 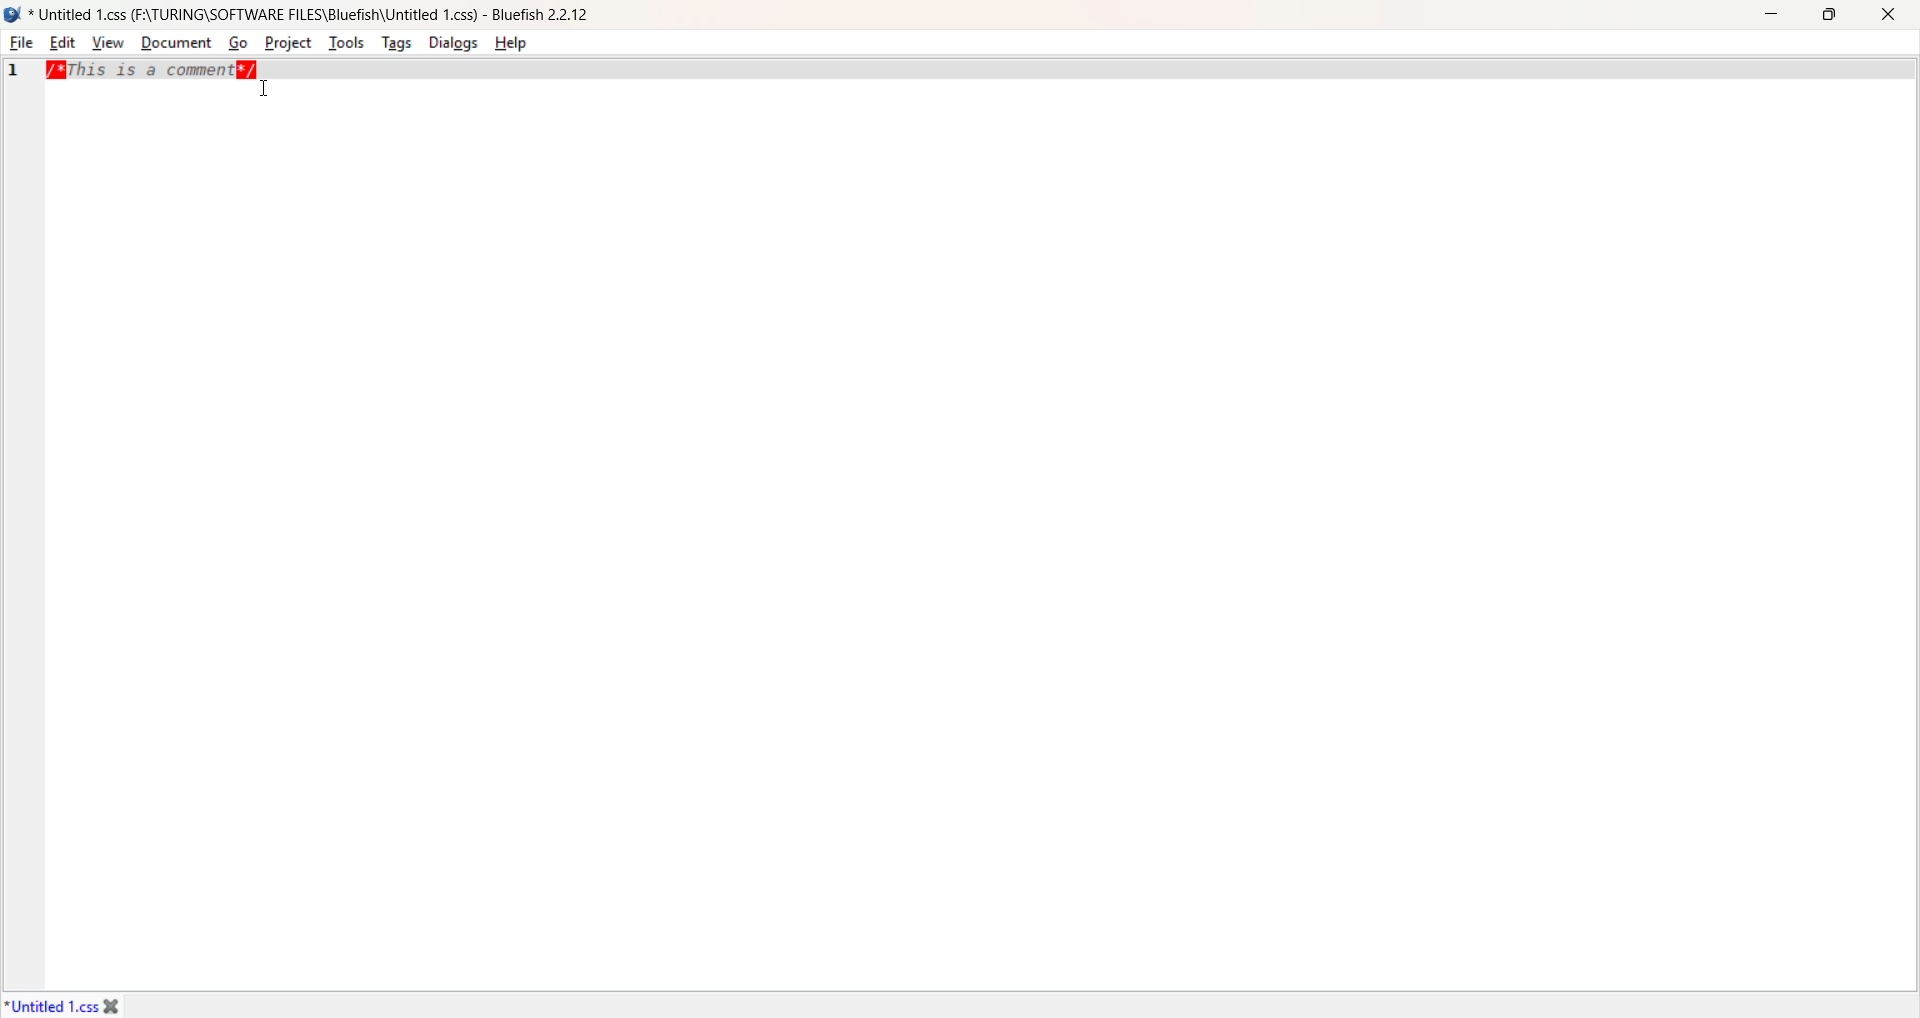 I want to click on *Untitled1.css, so click(x=65, y=1005).